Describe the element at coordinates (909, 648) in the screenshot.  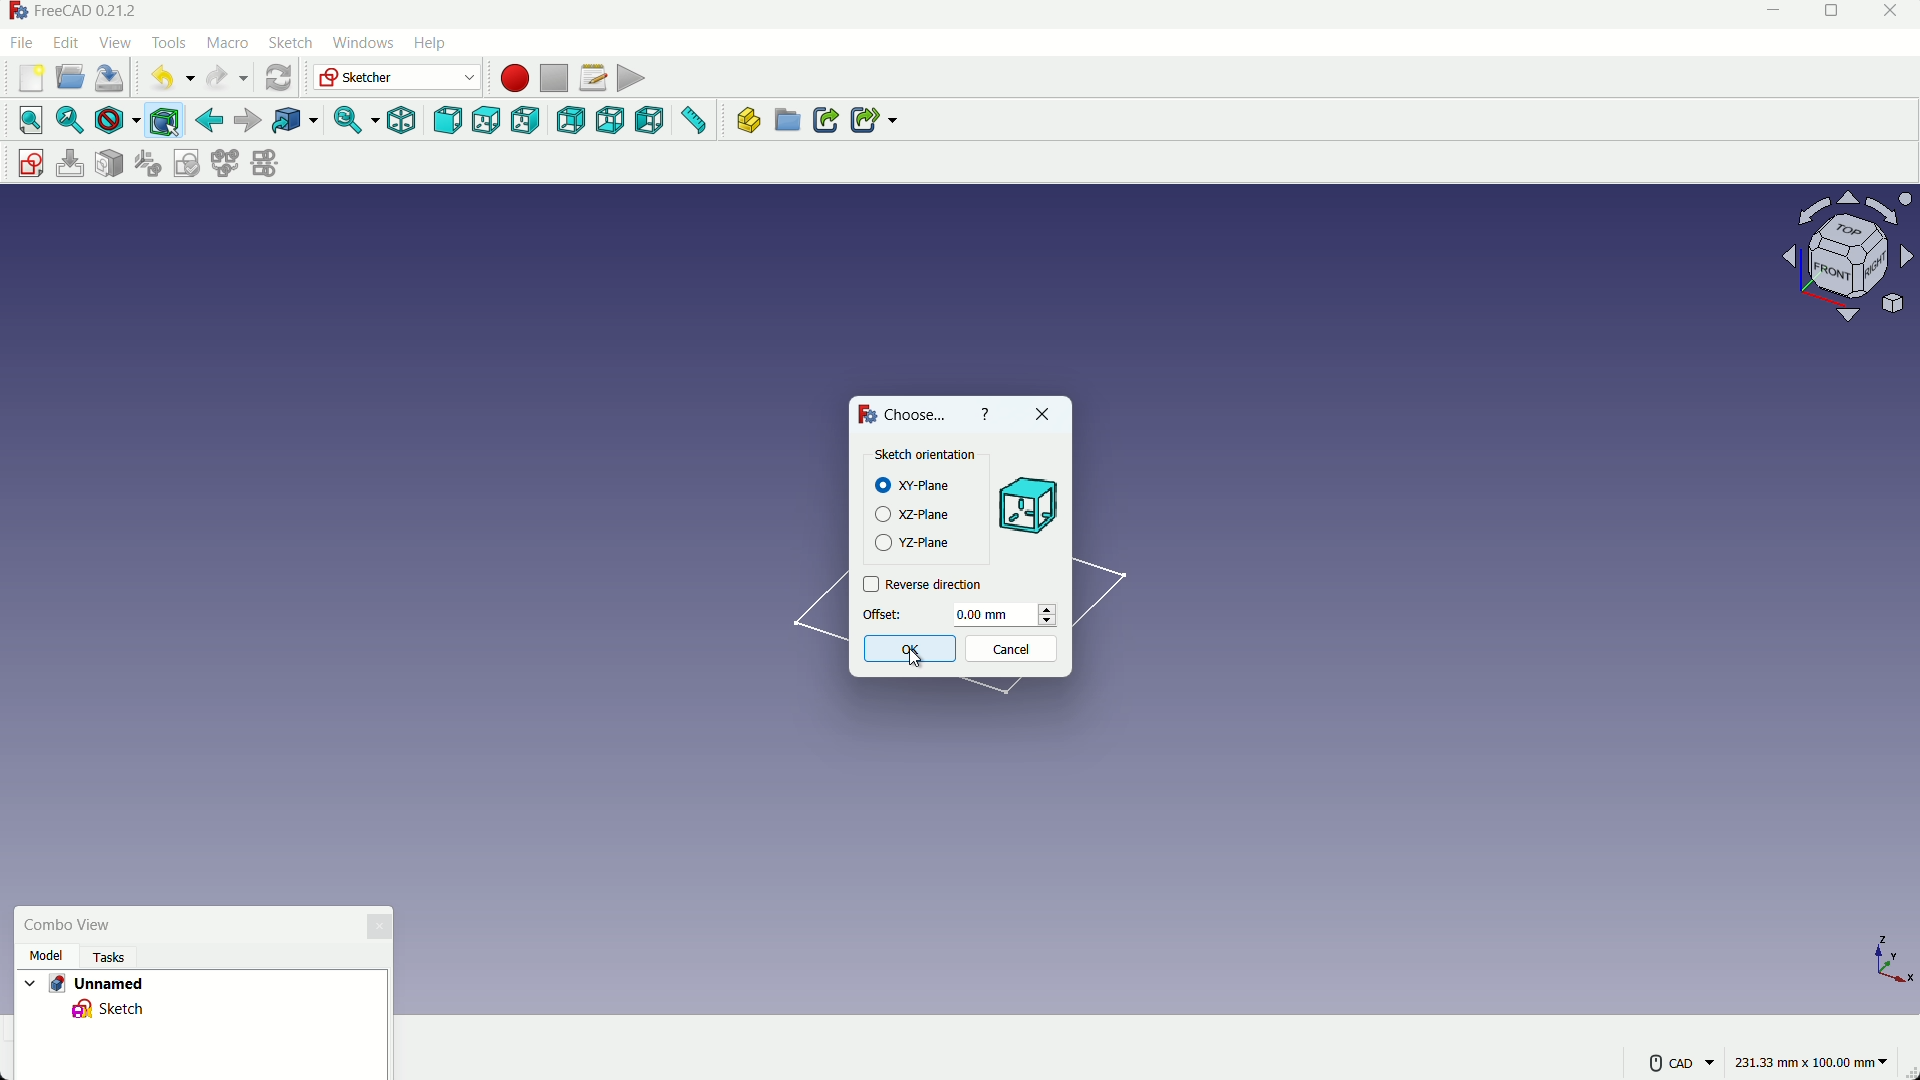
I see `ok button` at that location.